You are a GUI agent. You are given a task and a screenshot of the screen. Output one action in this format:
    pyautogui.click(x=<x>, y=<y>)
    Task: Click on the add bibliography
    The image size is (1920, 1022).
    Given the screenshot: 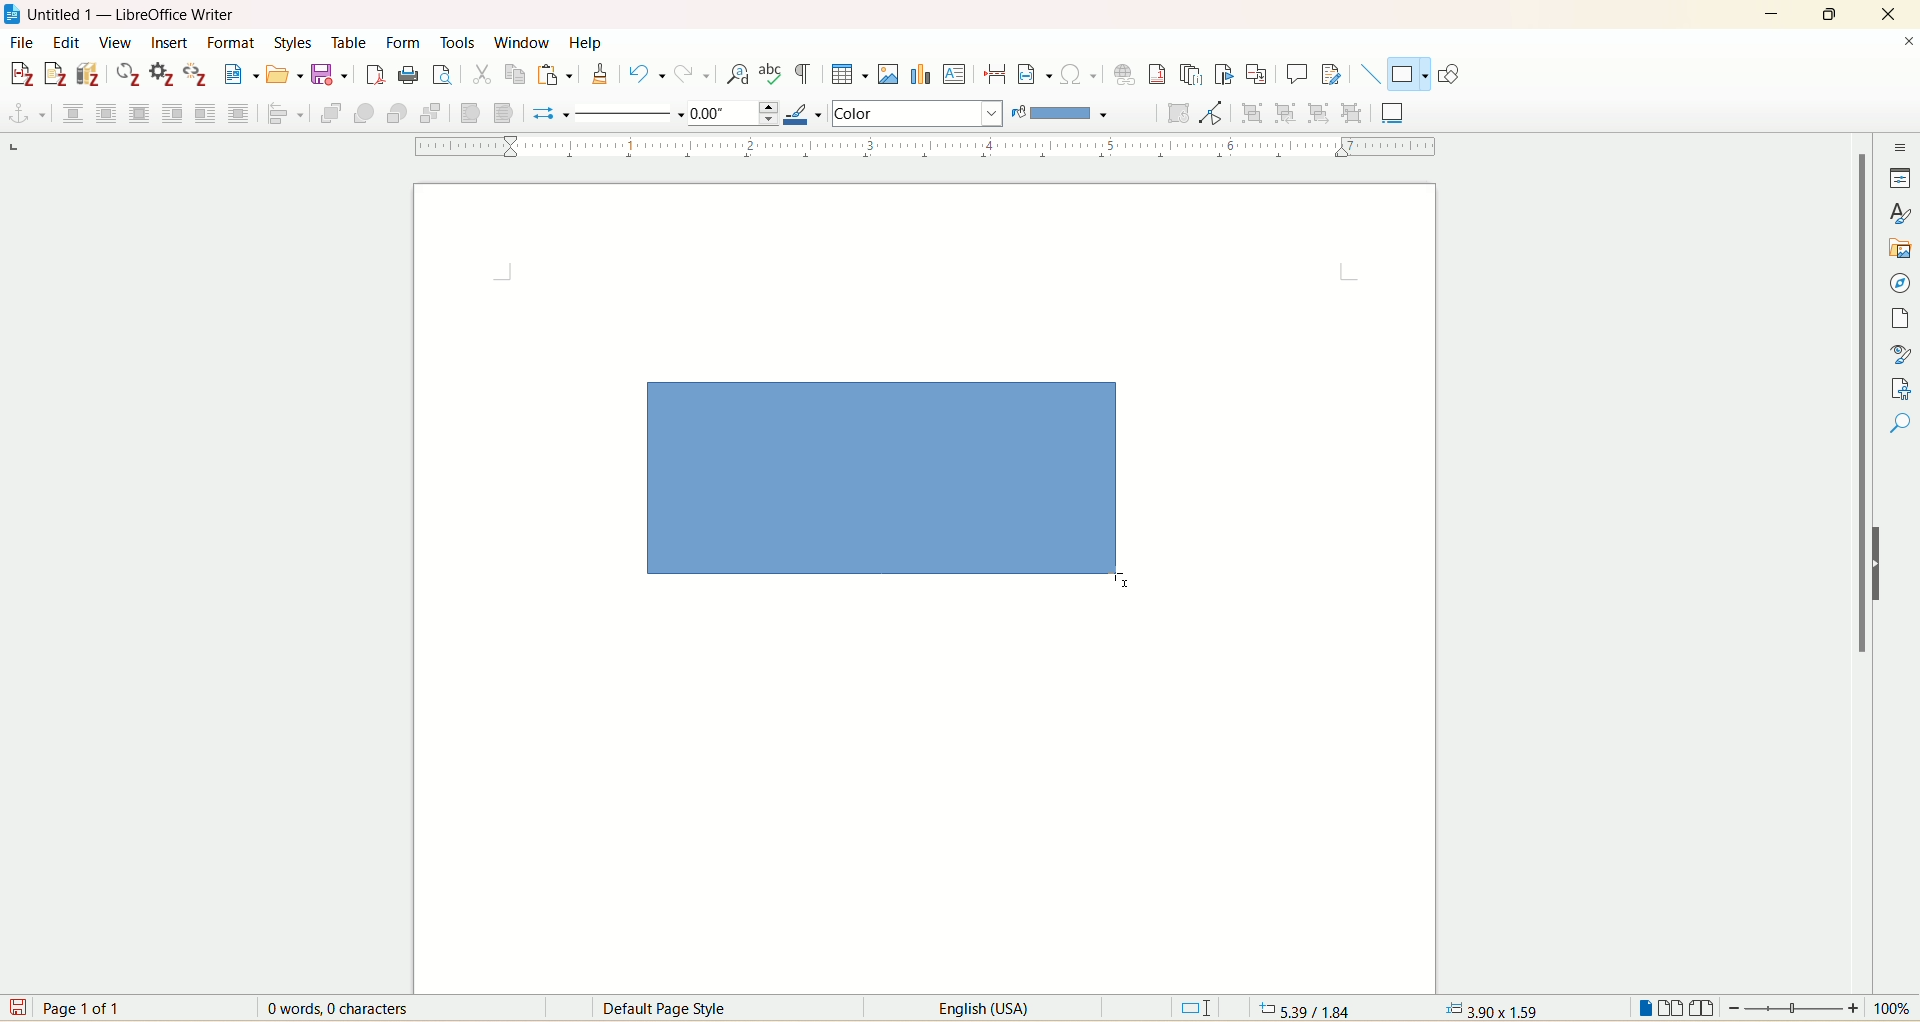 What is the action you would take?
    pyautogui.click(x=90, y=74)
    